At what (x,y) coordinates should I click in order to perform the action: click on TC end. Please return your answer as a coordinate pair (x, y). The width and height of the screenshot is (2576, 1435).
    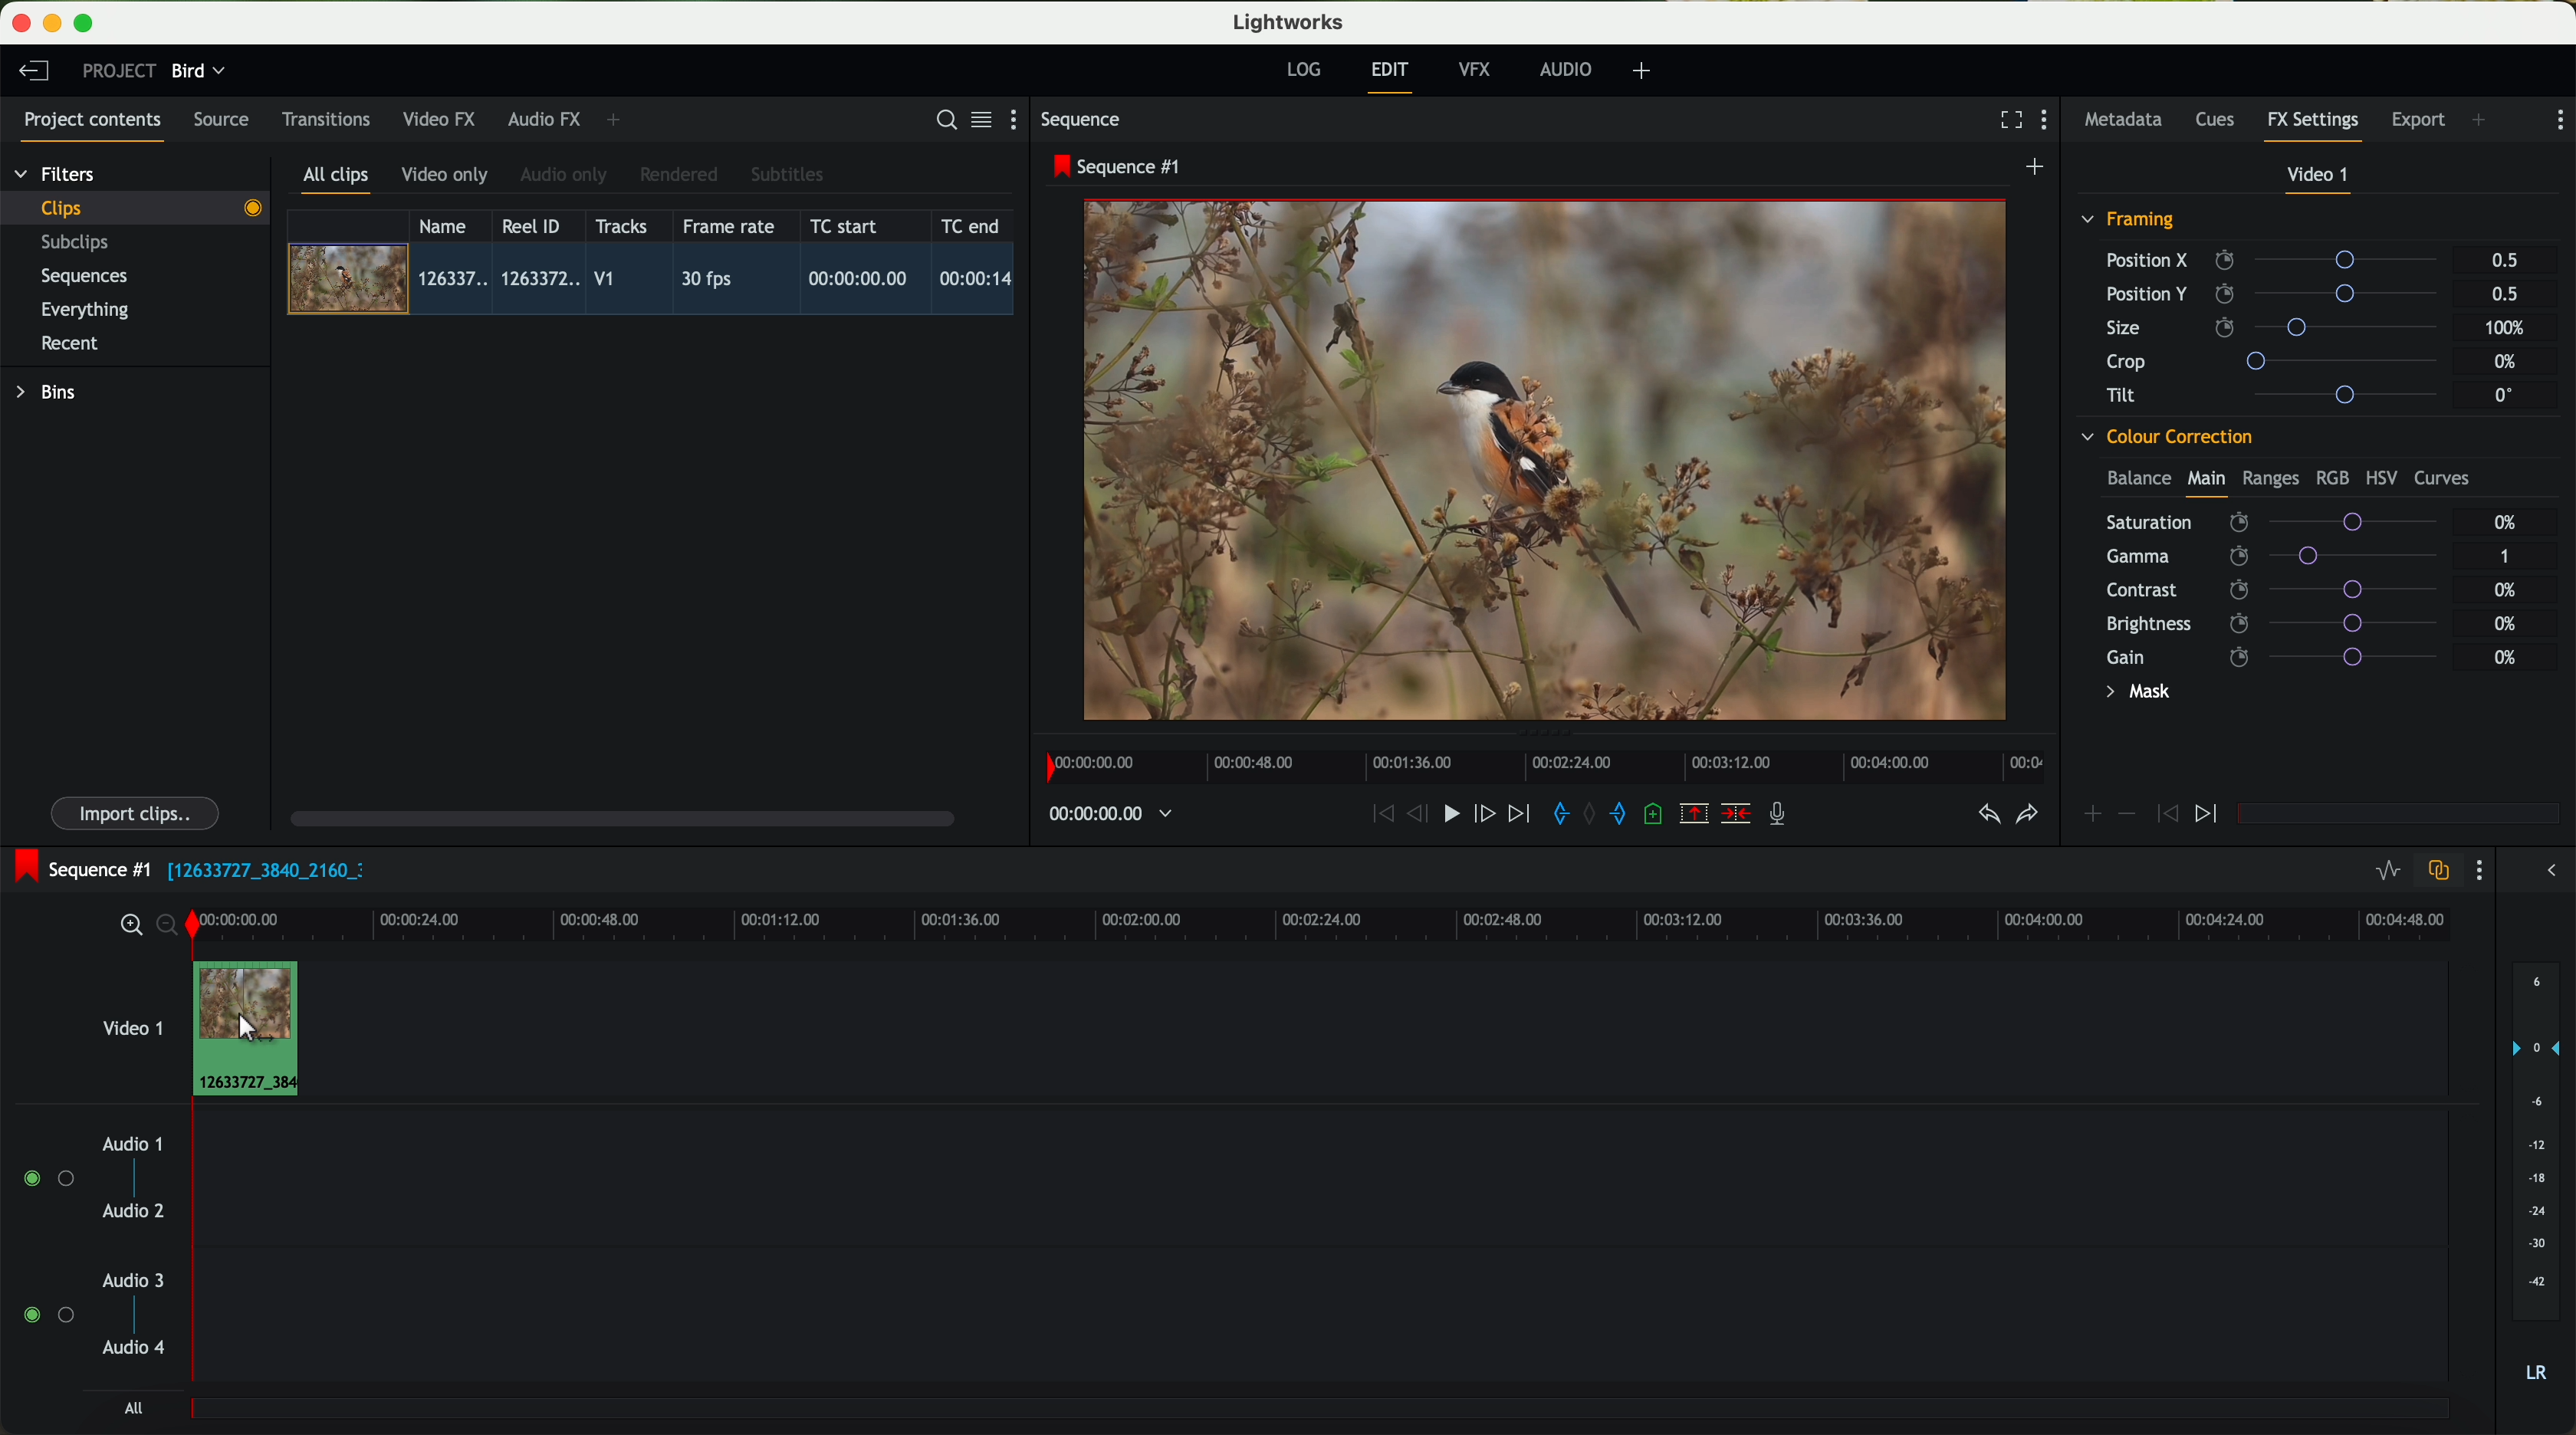
    Looking at the image, I should click on (972, 225).